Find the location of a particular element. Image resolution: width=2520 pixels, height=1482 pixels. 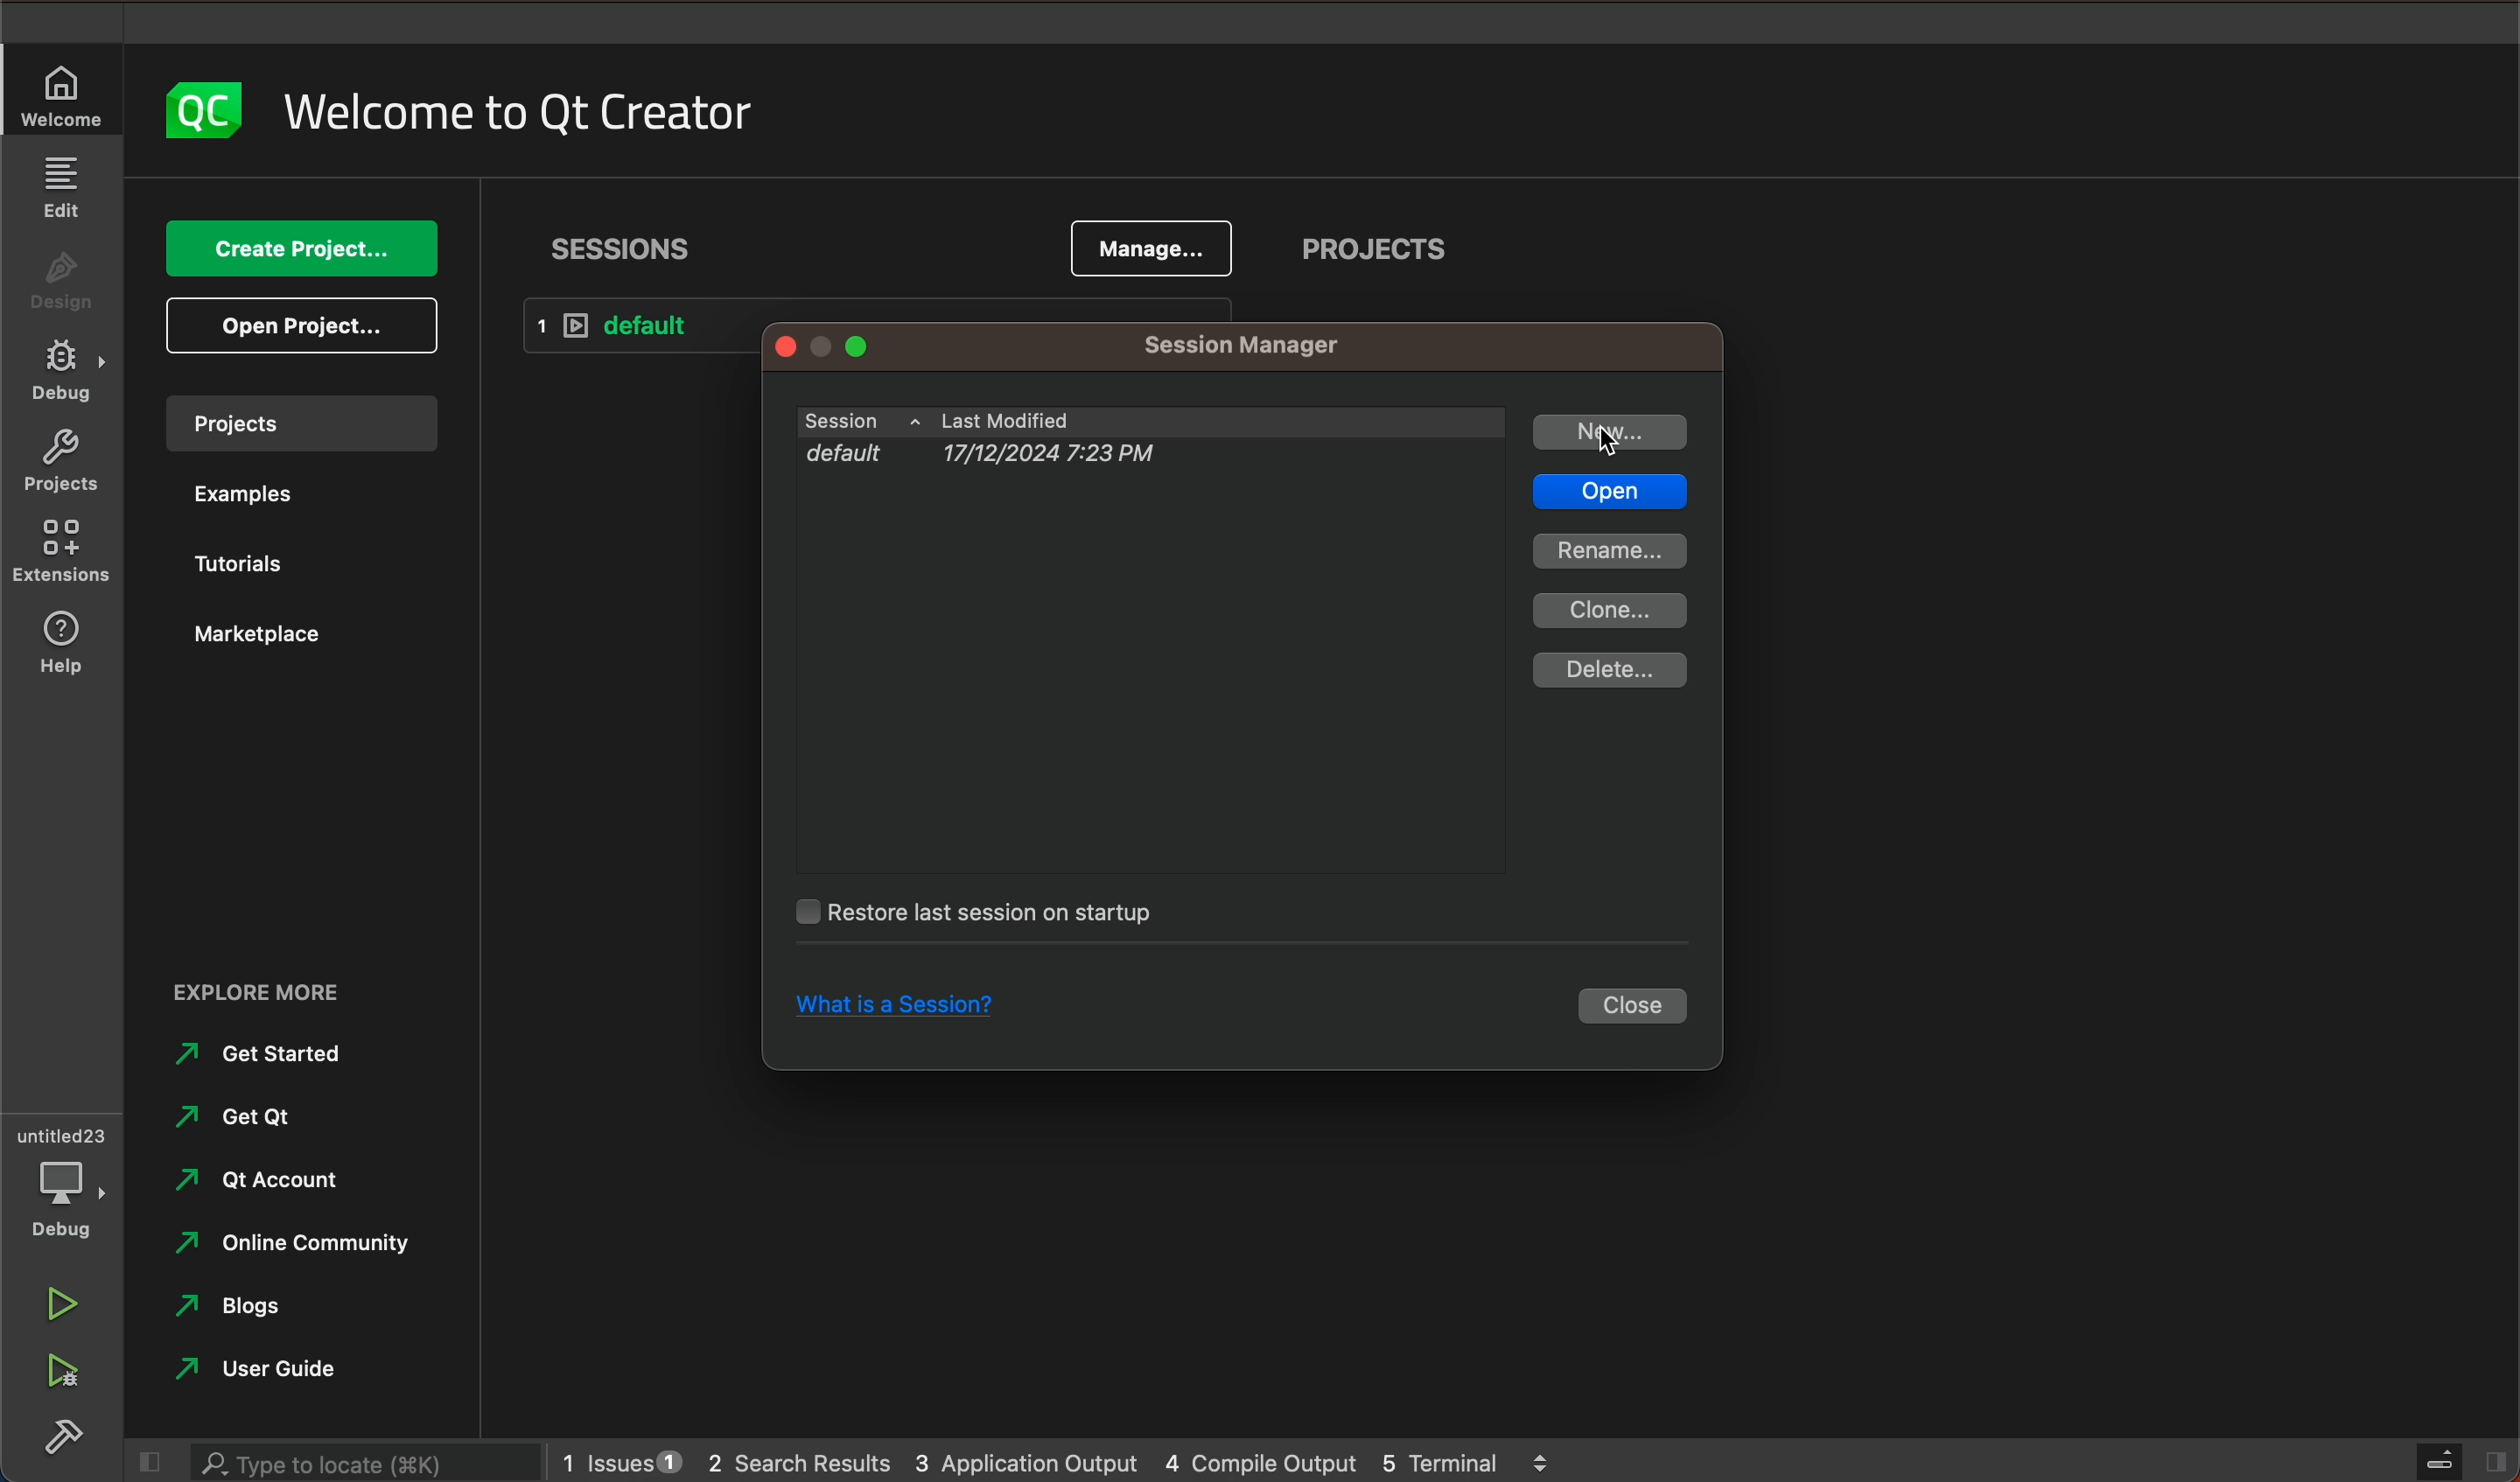

design is located at coordinates (64, 287).